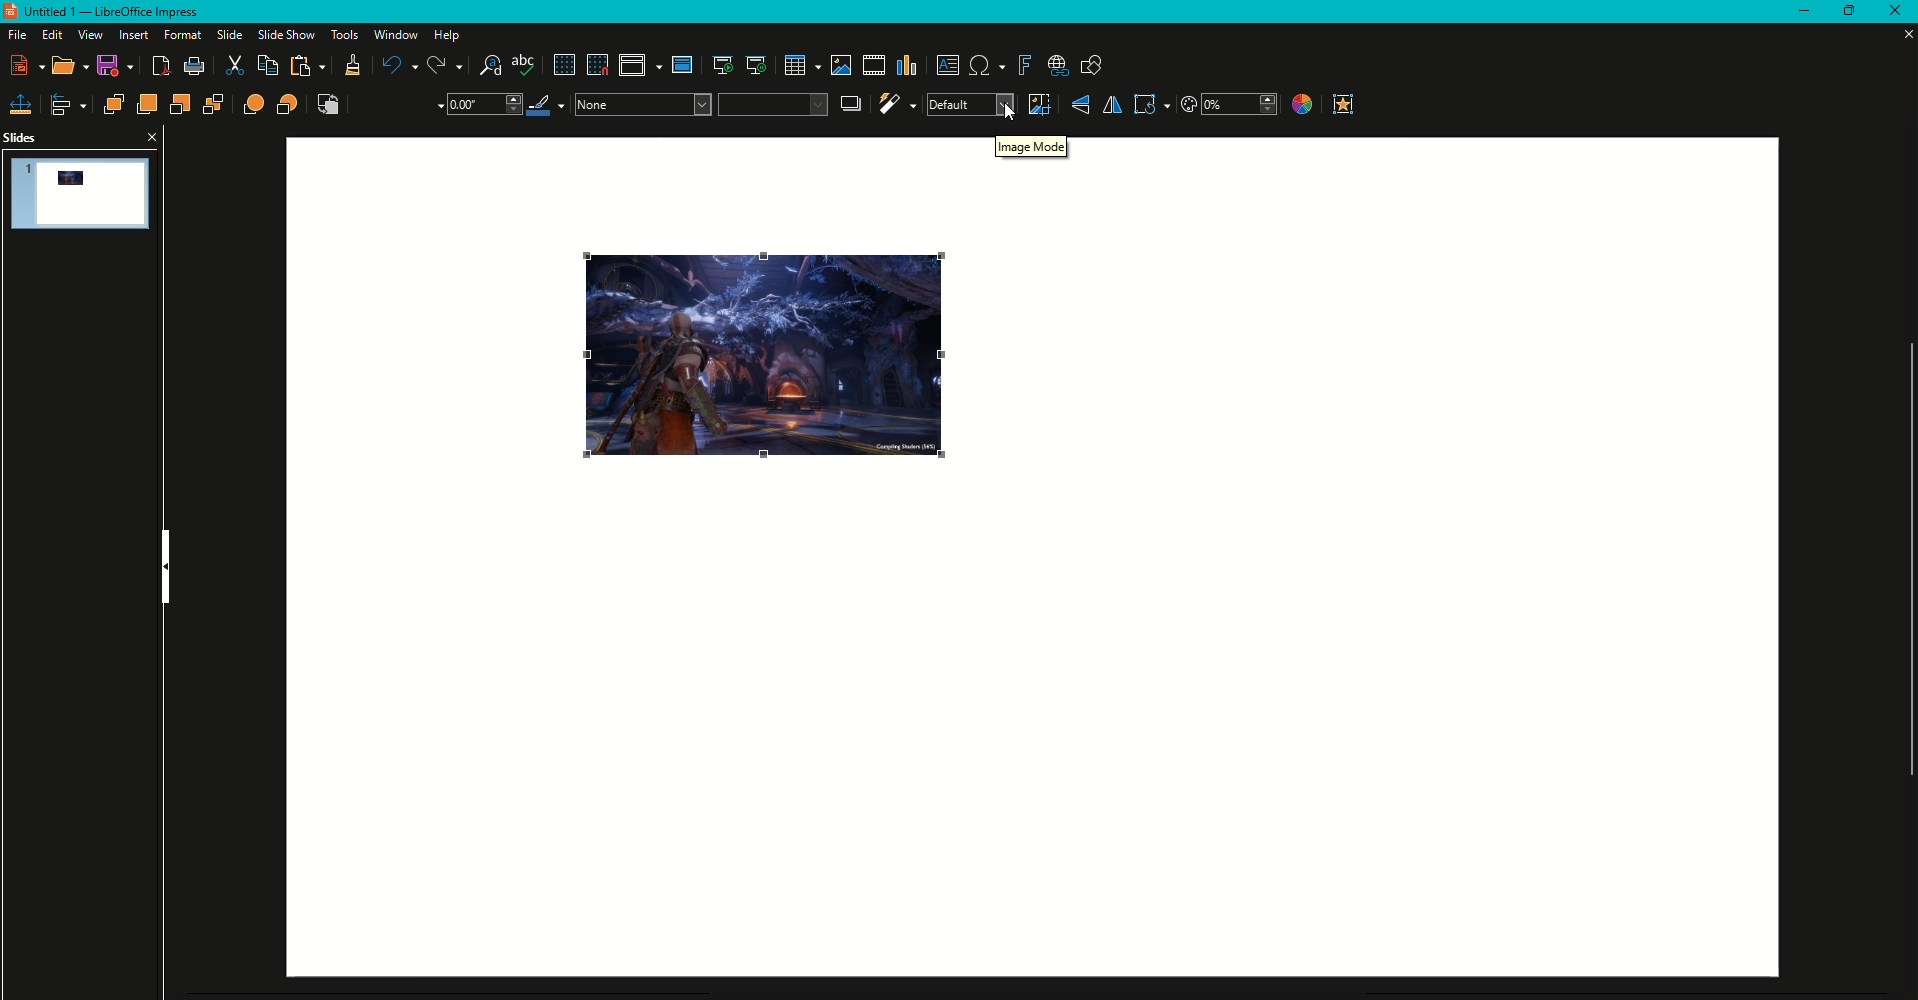 This screenshot has height=1000, width=1918. I want to click on Save, so click(119, 68).